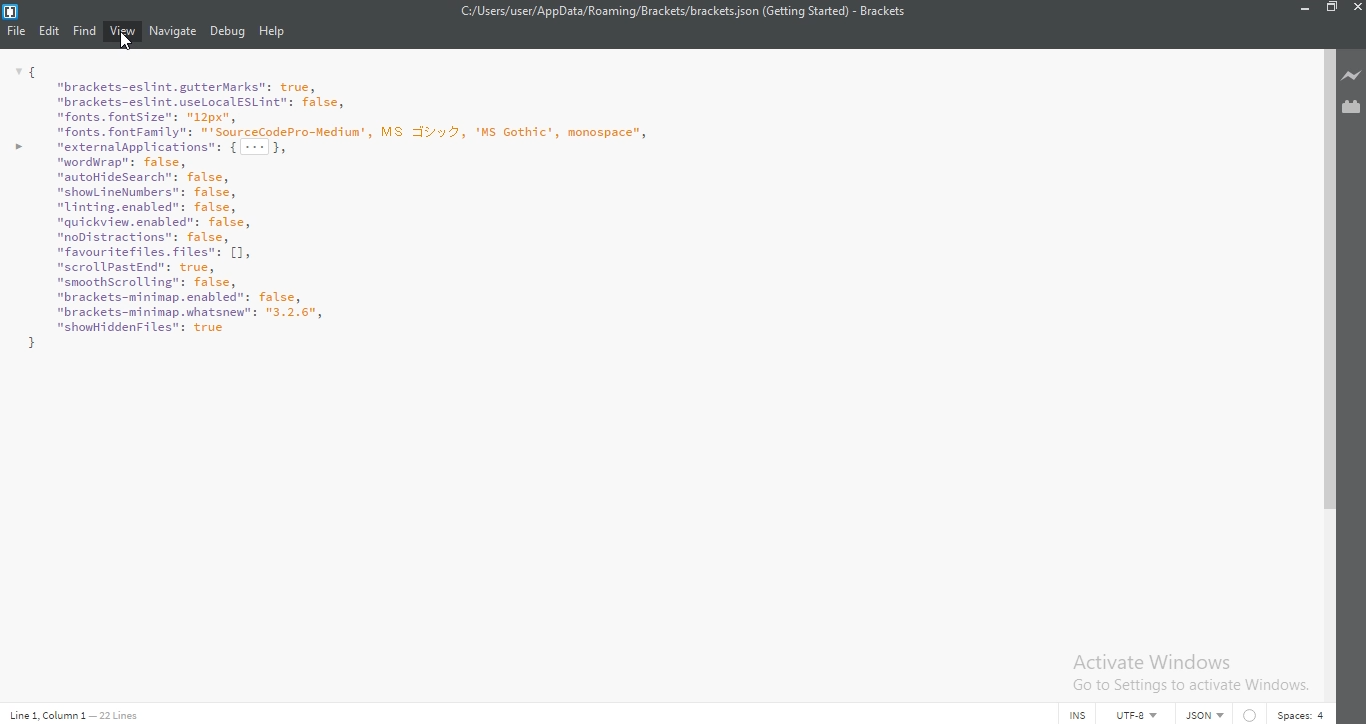  I want to click on Line code data, so click(78, 714).